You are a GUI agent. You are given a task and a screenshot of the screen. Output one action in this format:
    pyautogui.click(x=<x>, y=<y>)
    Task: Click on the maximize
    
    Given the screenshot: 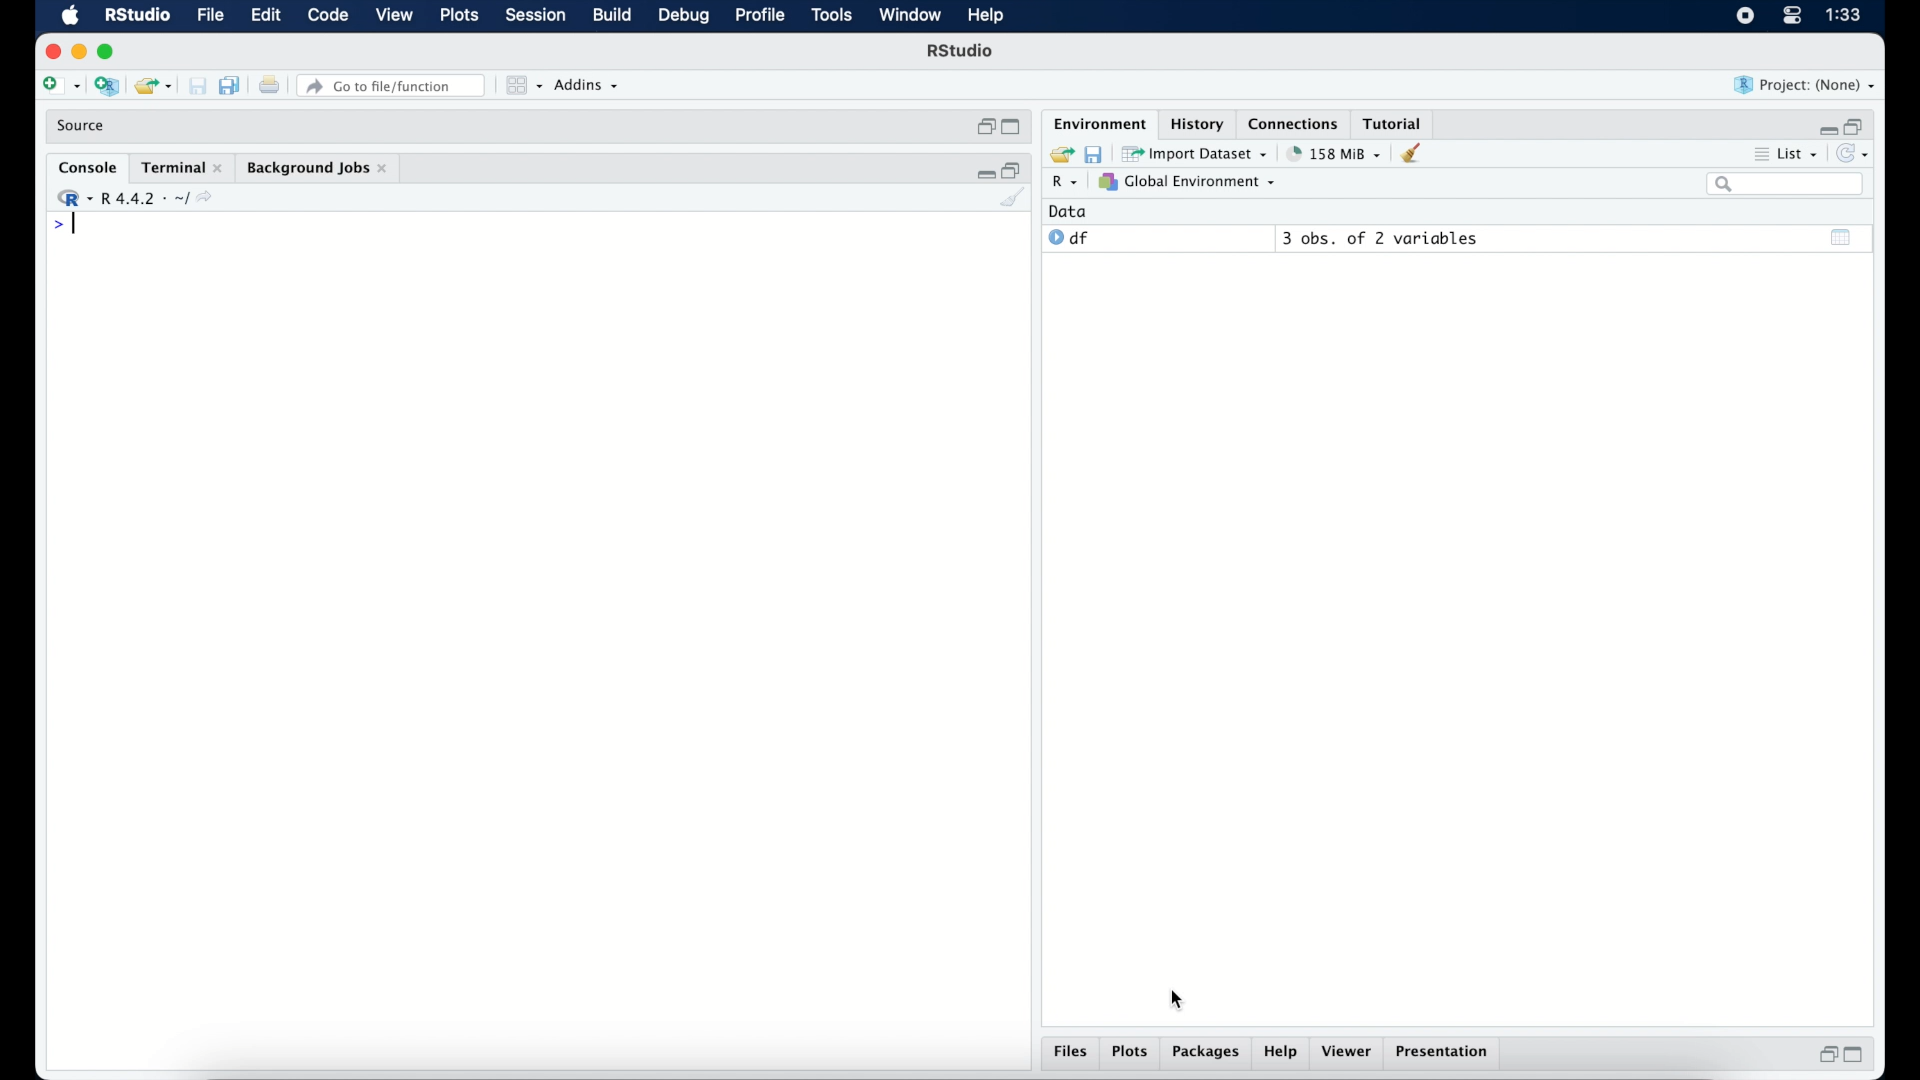 What is the action you would take?
    pyautogui.click(x=108, y=51)
    